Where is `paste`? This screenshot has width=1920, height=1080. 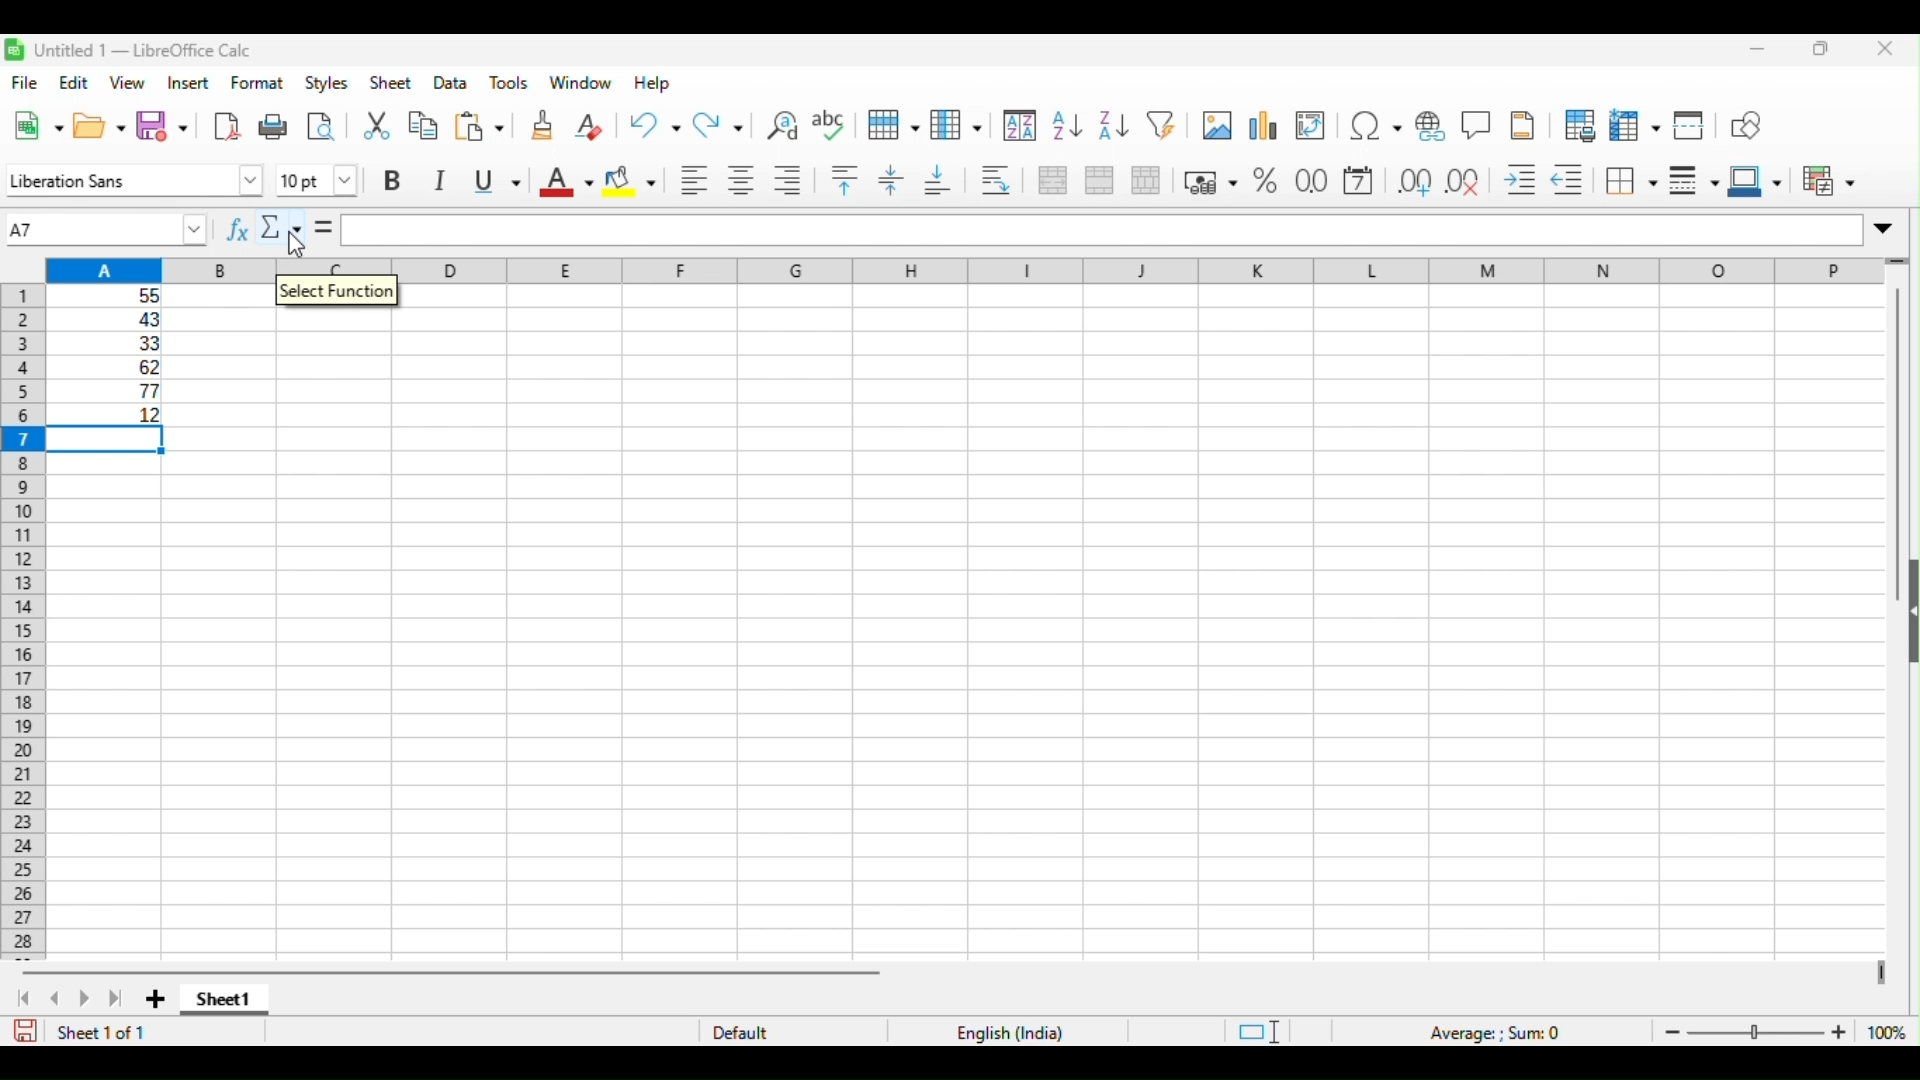
paste is located at coordinates (478, 127).